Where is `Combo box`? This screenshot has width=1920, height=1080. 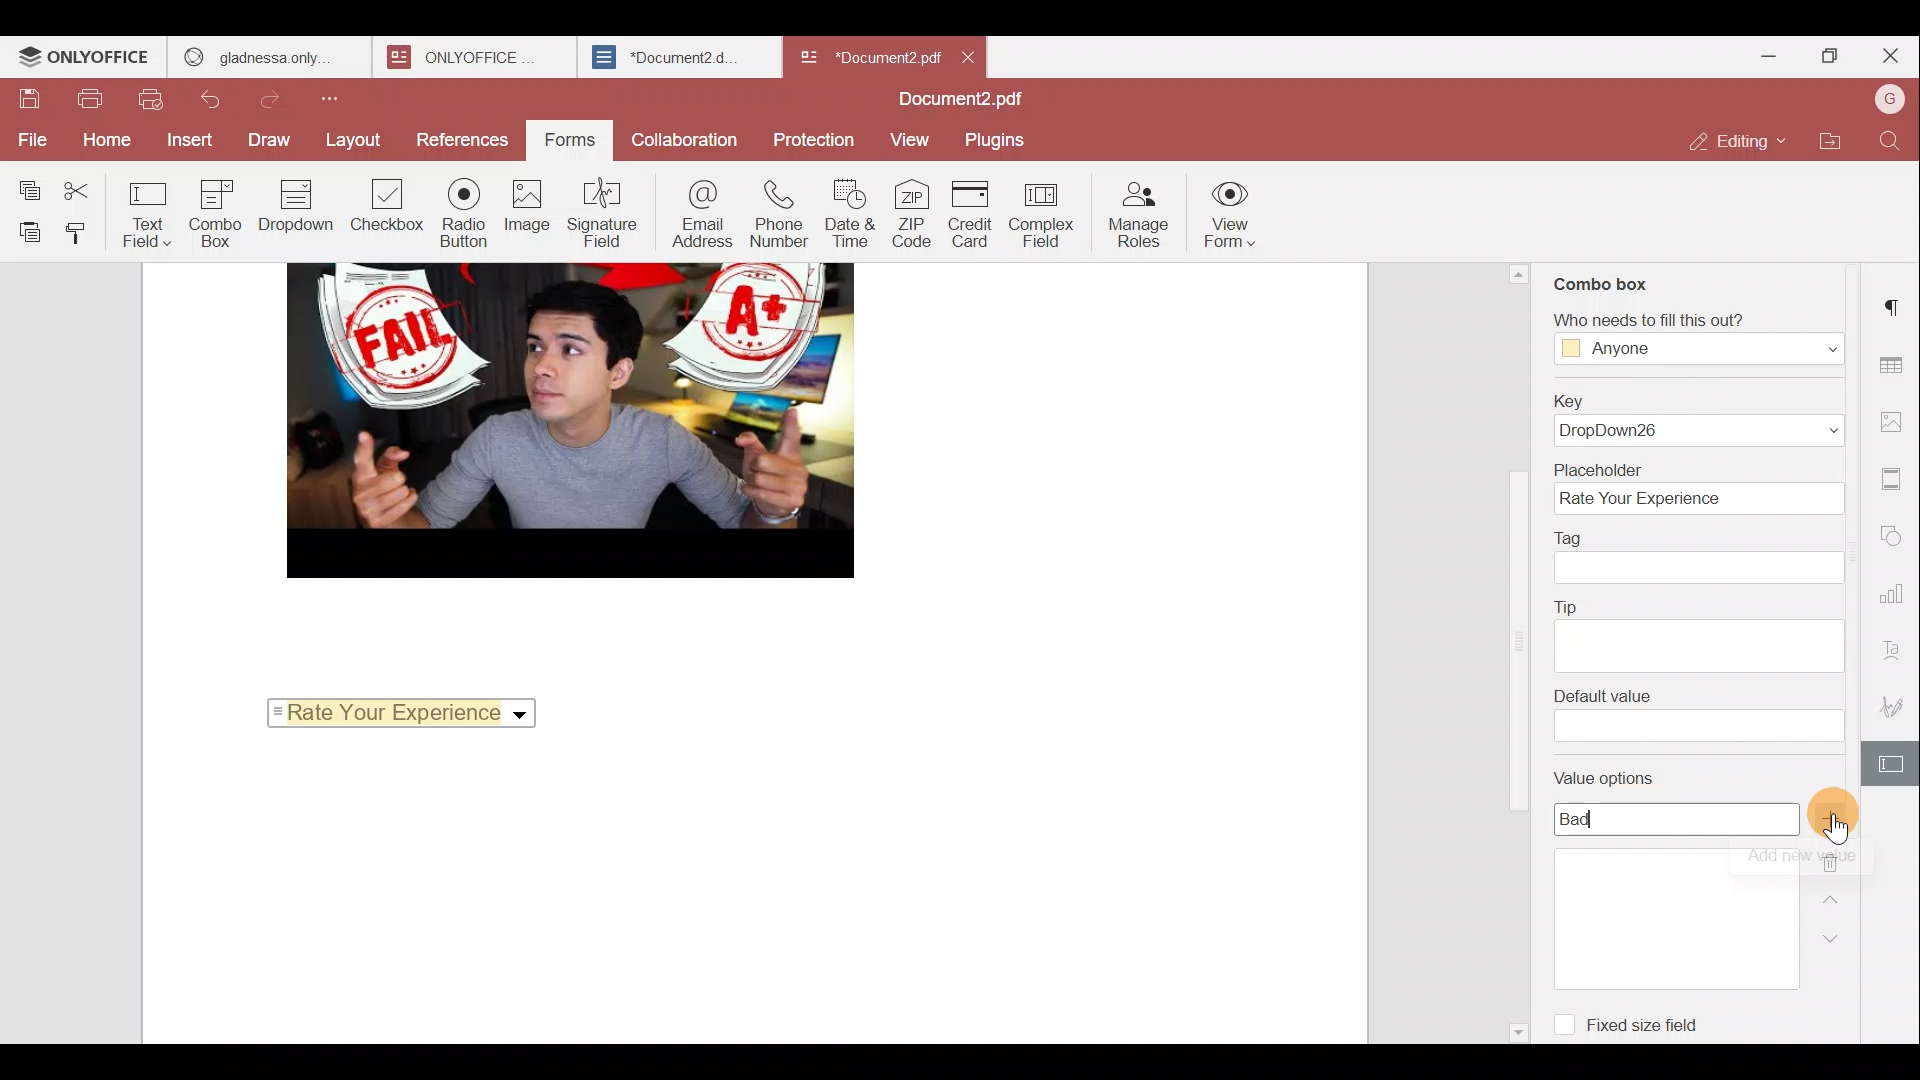
Combo box is located at coordinates (1603, 280).